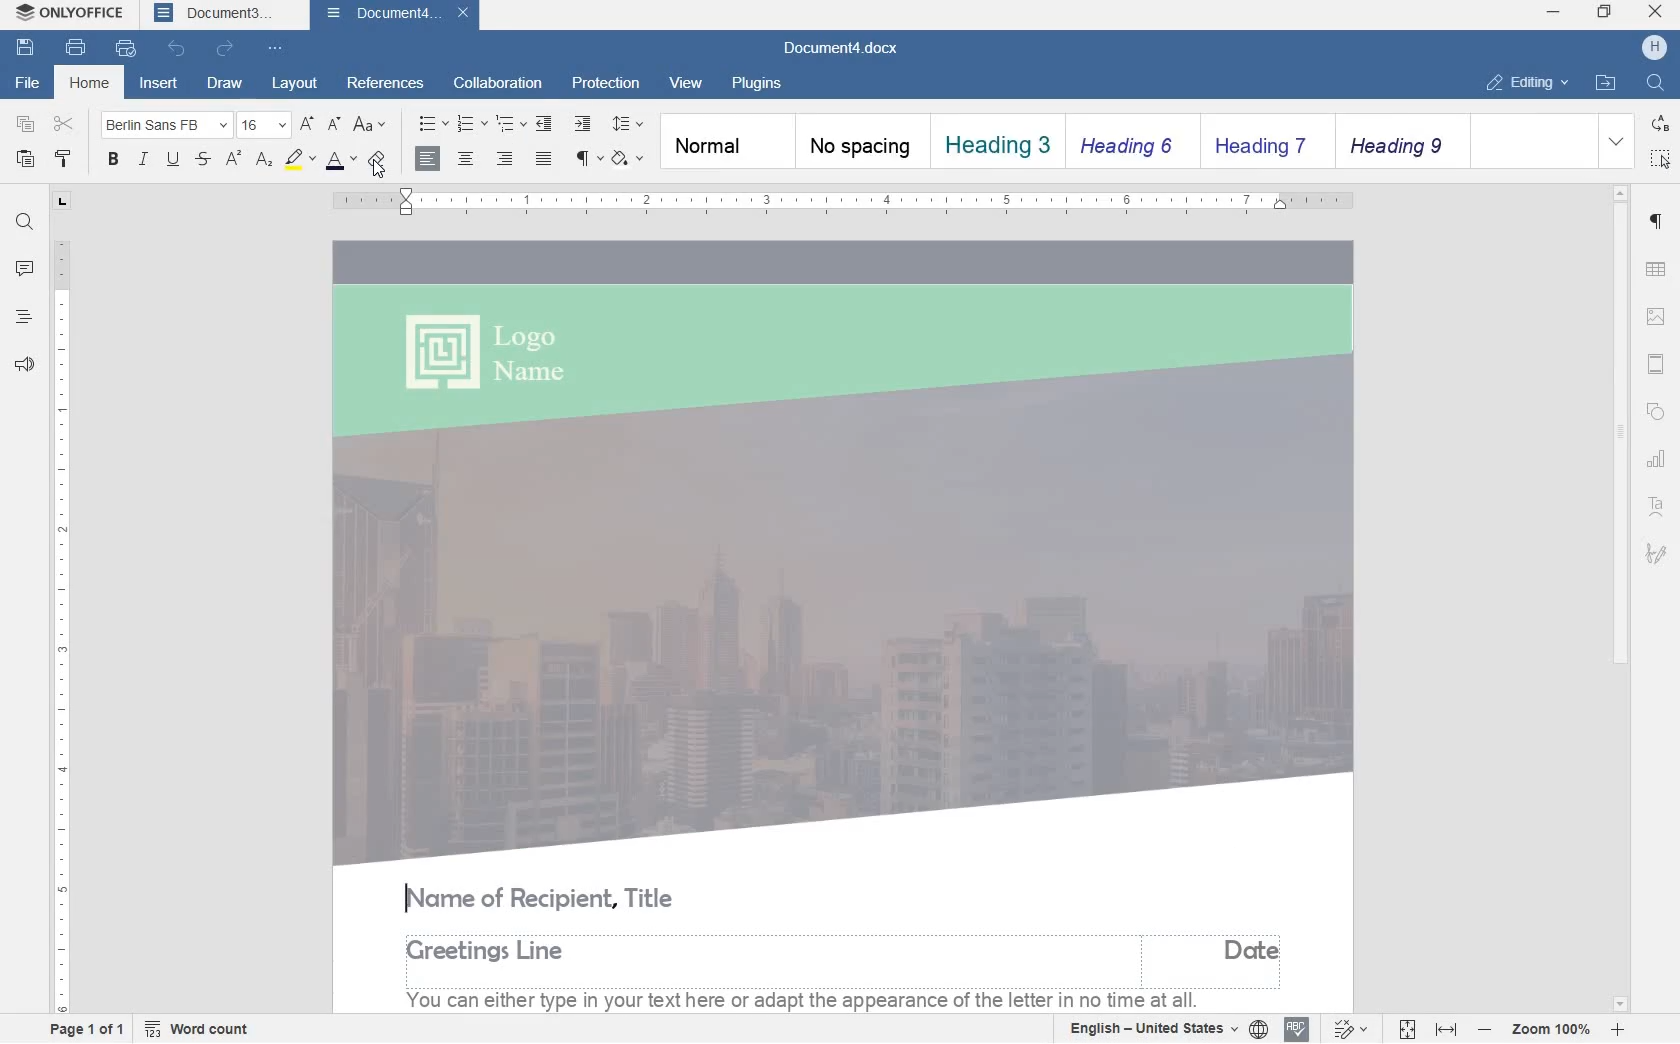 Image resolution: width=1680 pixels, height=1044 pixels. What do you see at coordinates (1657, 84) in the screenshot?
I see `find` at bounding box center [1657, 84].